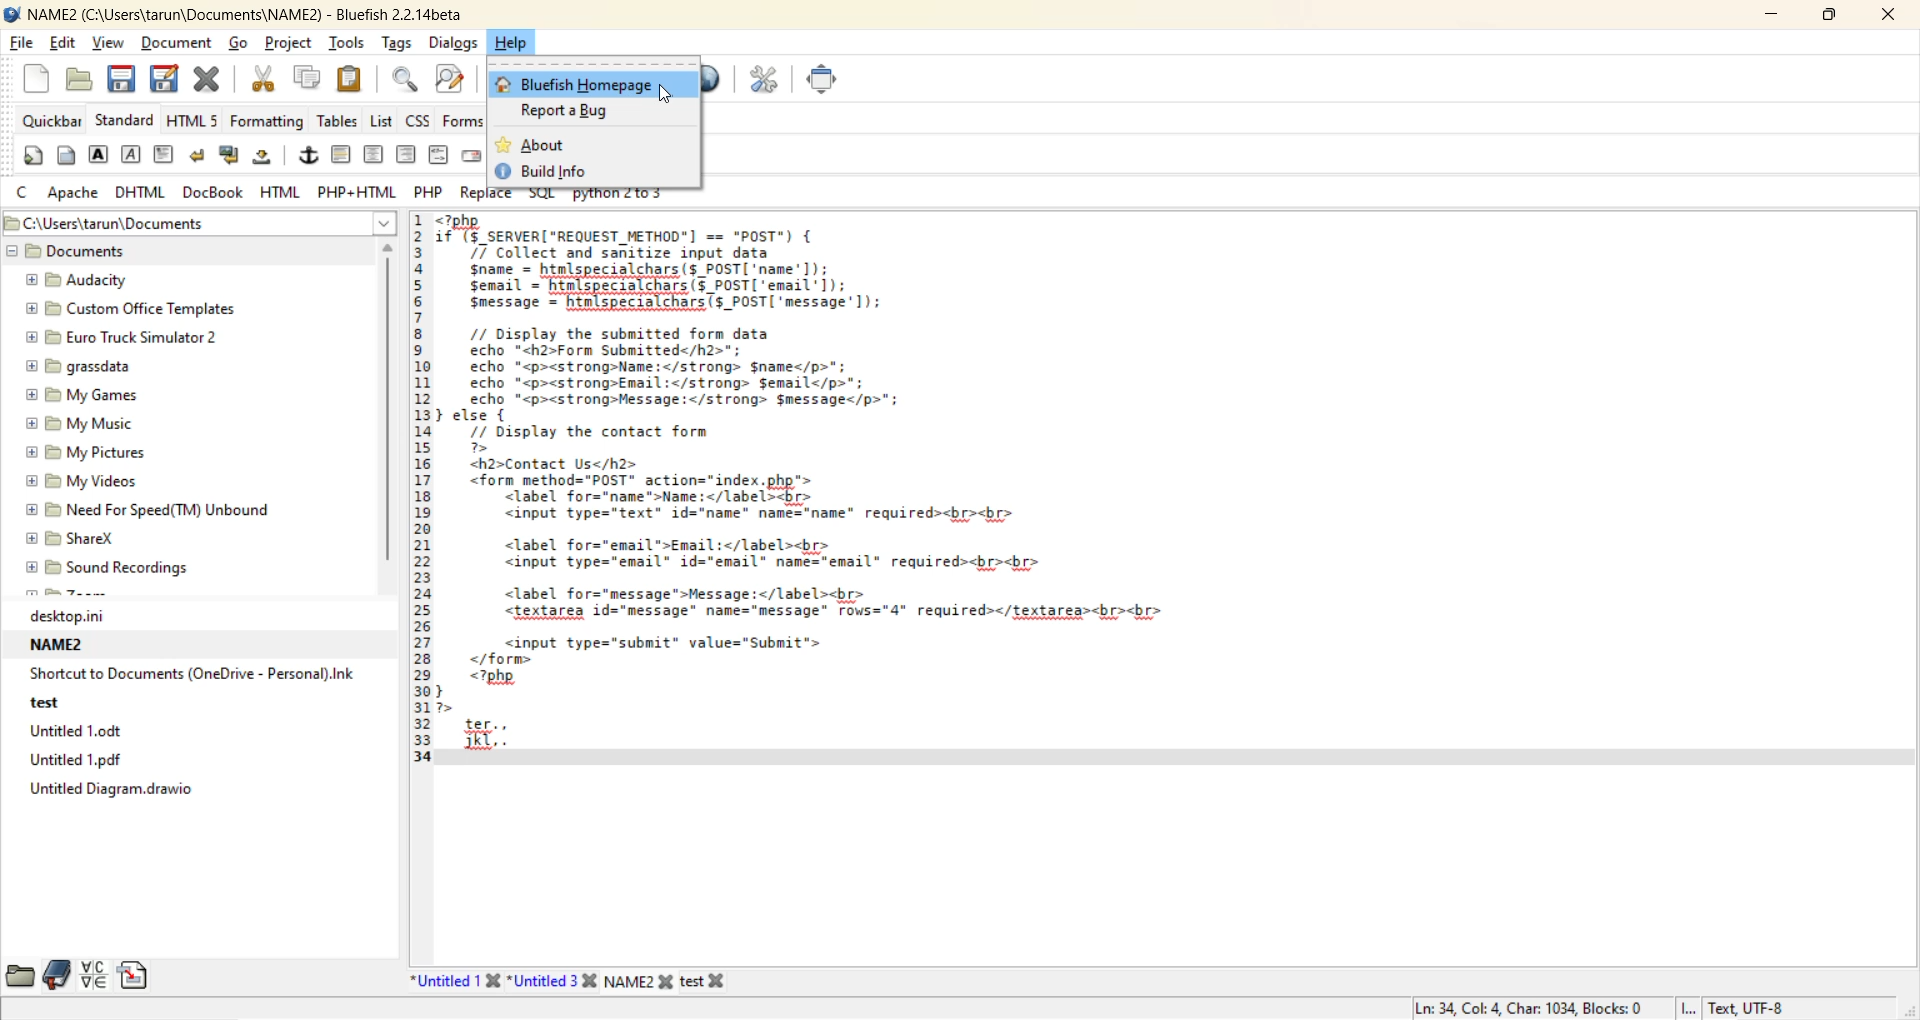  What do you see at coordinates (247, 14) in the screenshot?
I see `file name and app name` at bounding box center [247, 14].